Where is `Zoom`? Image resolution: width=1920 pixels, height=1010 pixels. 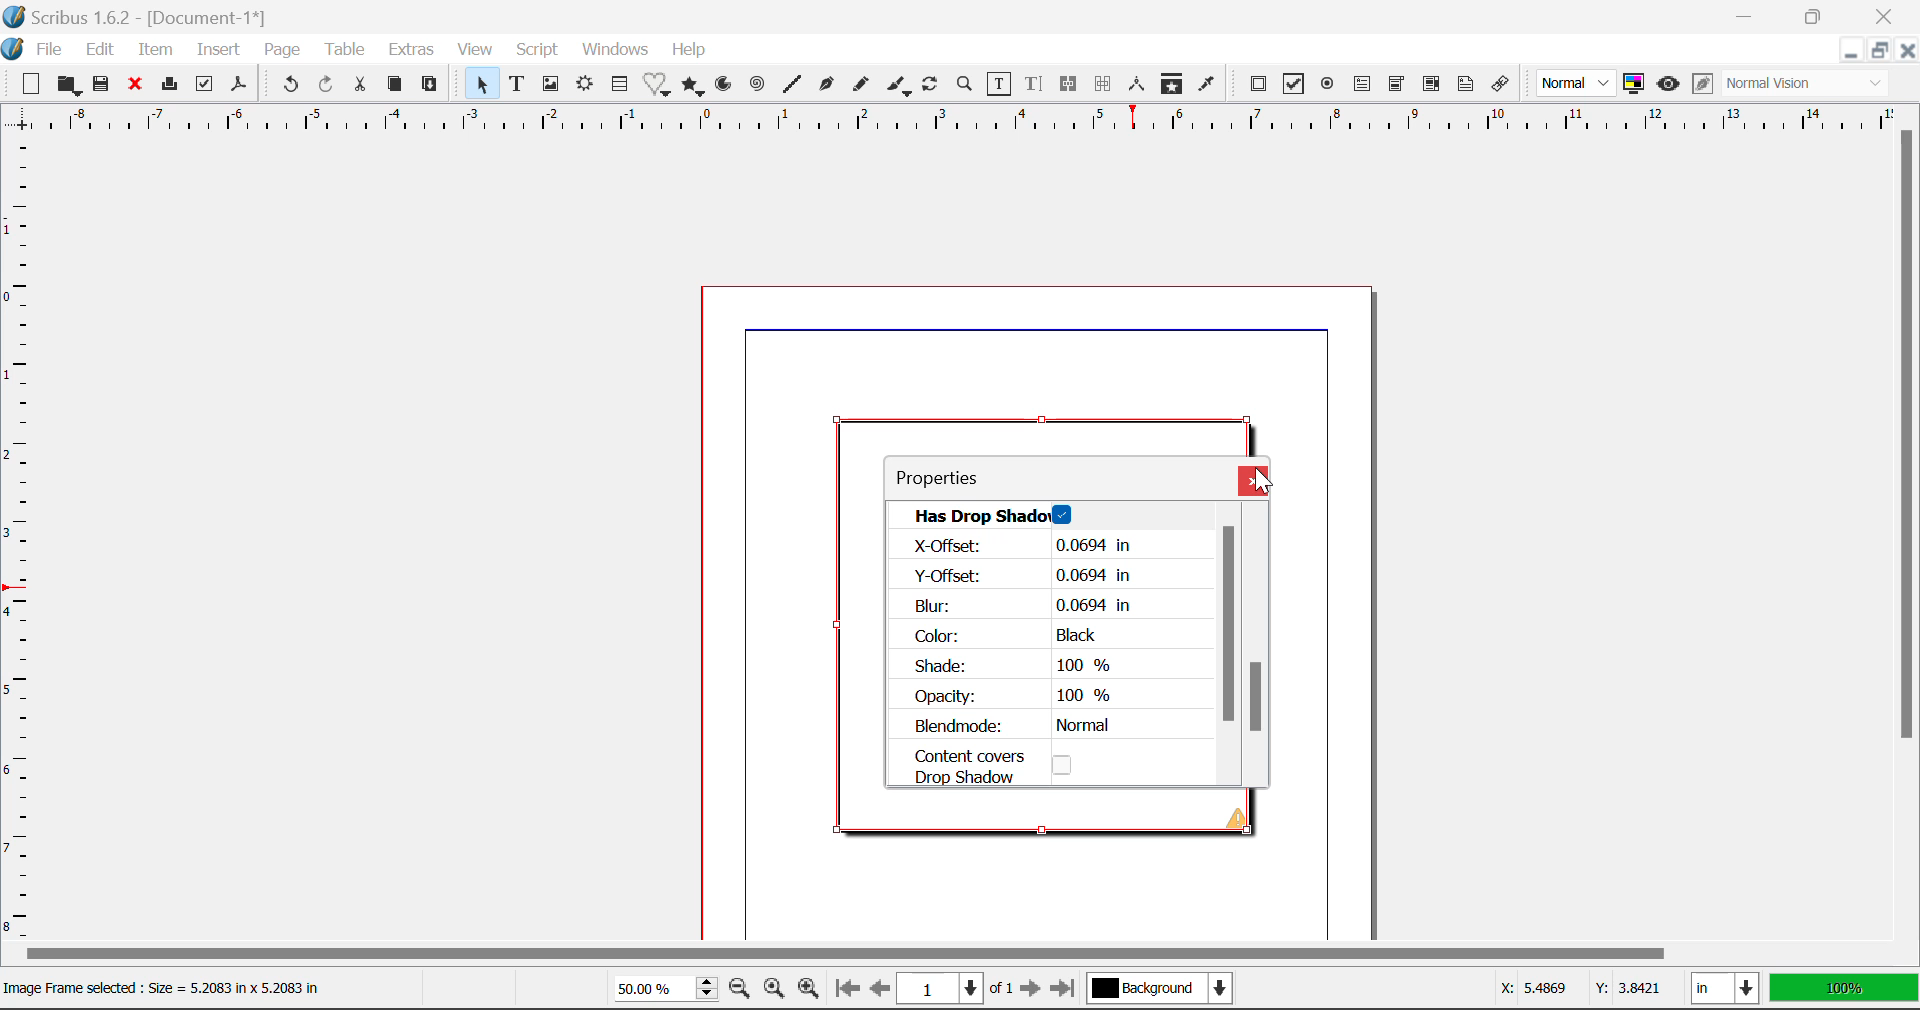 Zoom is located at coordinates (967, 87).